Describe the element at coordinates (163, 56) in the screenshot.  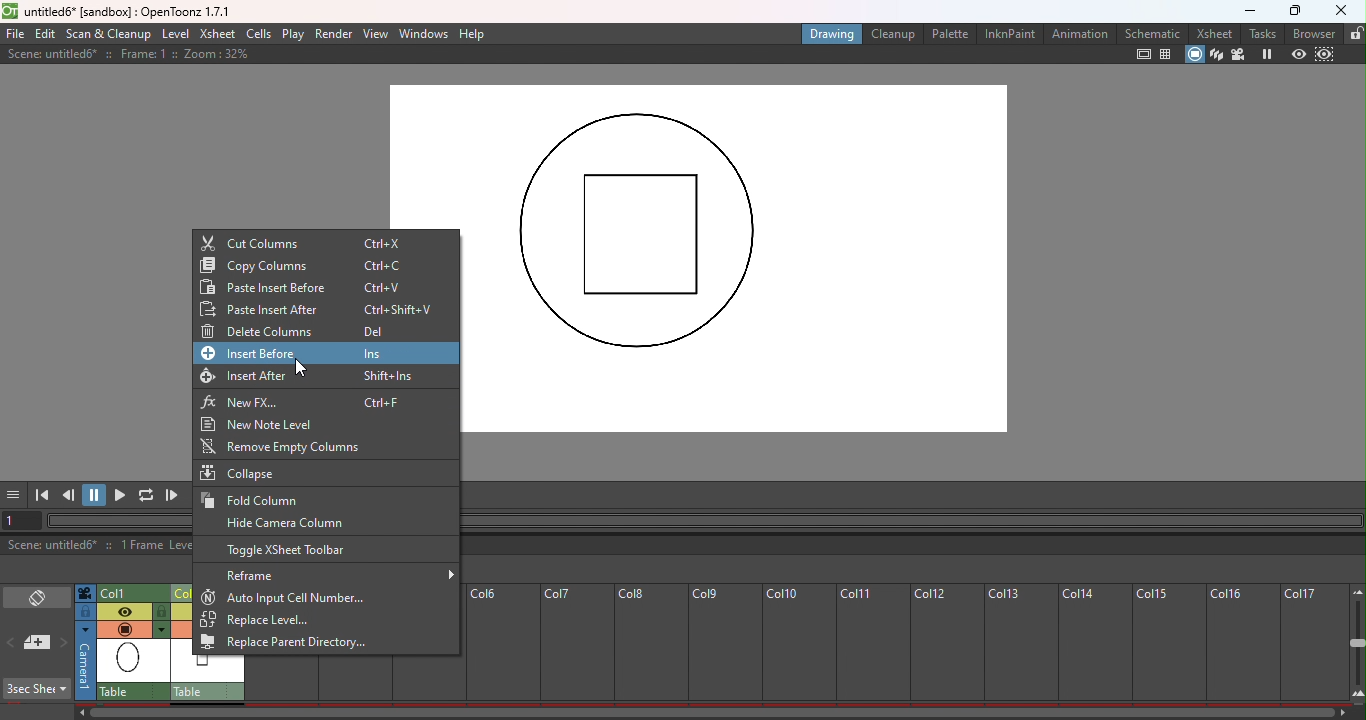
I see `Scene: untitled* :: Frame 1 :: Zoom: 32%` at that location.